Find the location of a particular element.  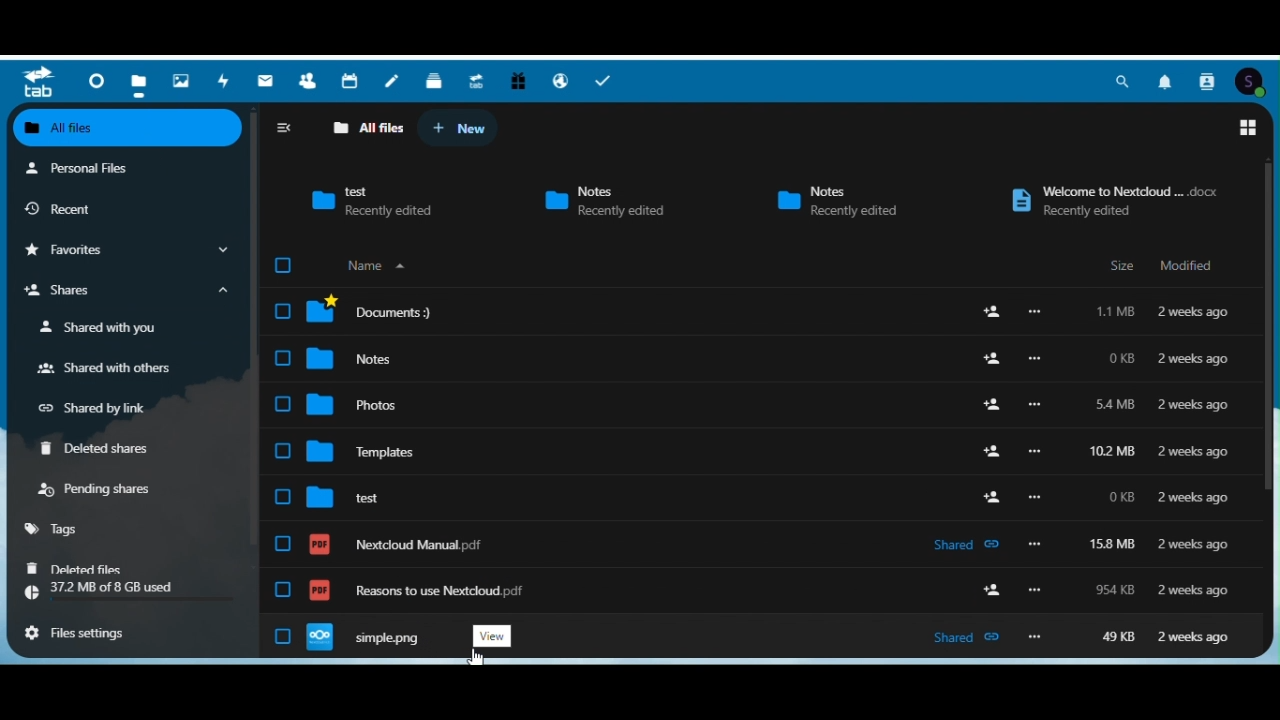

vertical scroll bar is located at coordinates (1267, 328).